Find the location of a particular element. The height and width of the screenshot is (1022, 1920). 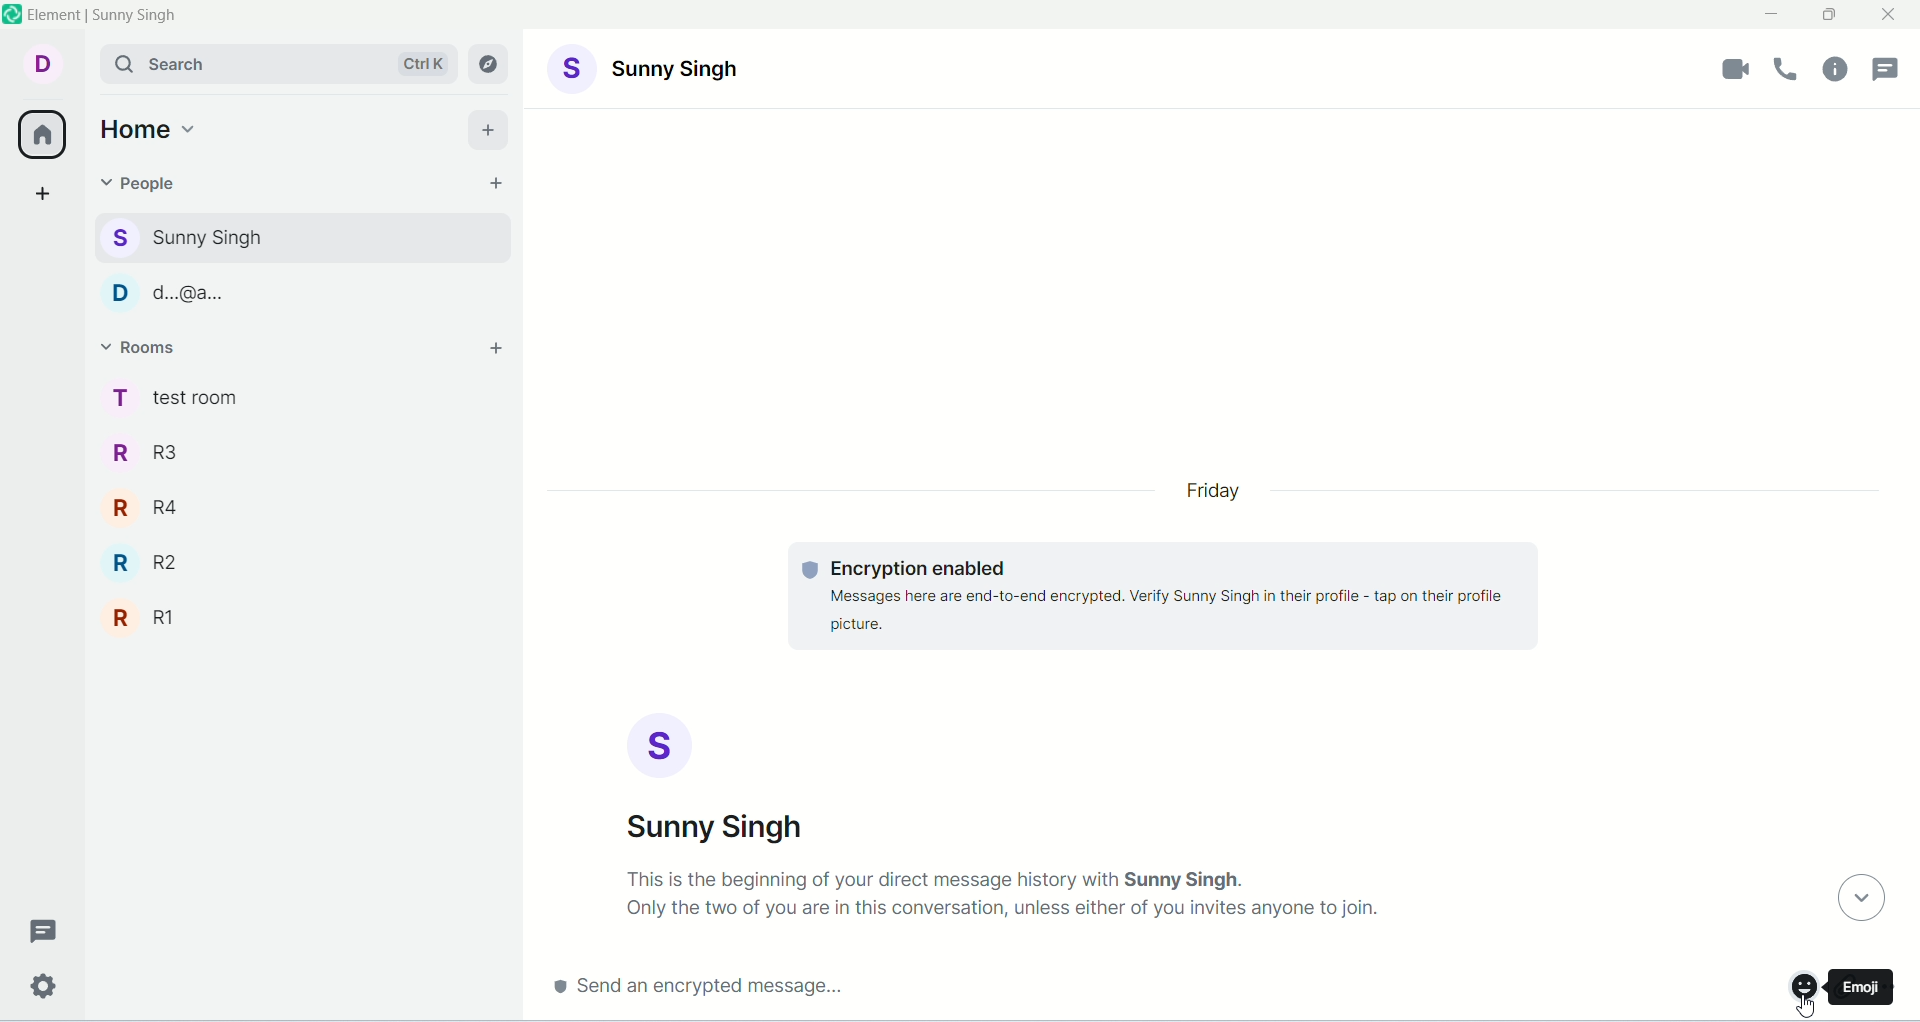

R3 is located at coordinates (300, 450).